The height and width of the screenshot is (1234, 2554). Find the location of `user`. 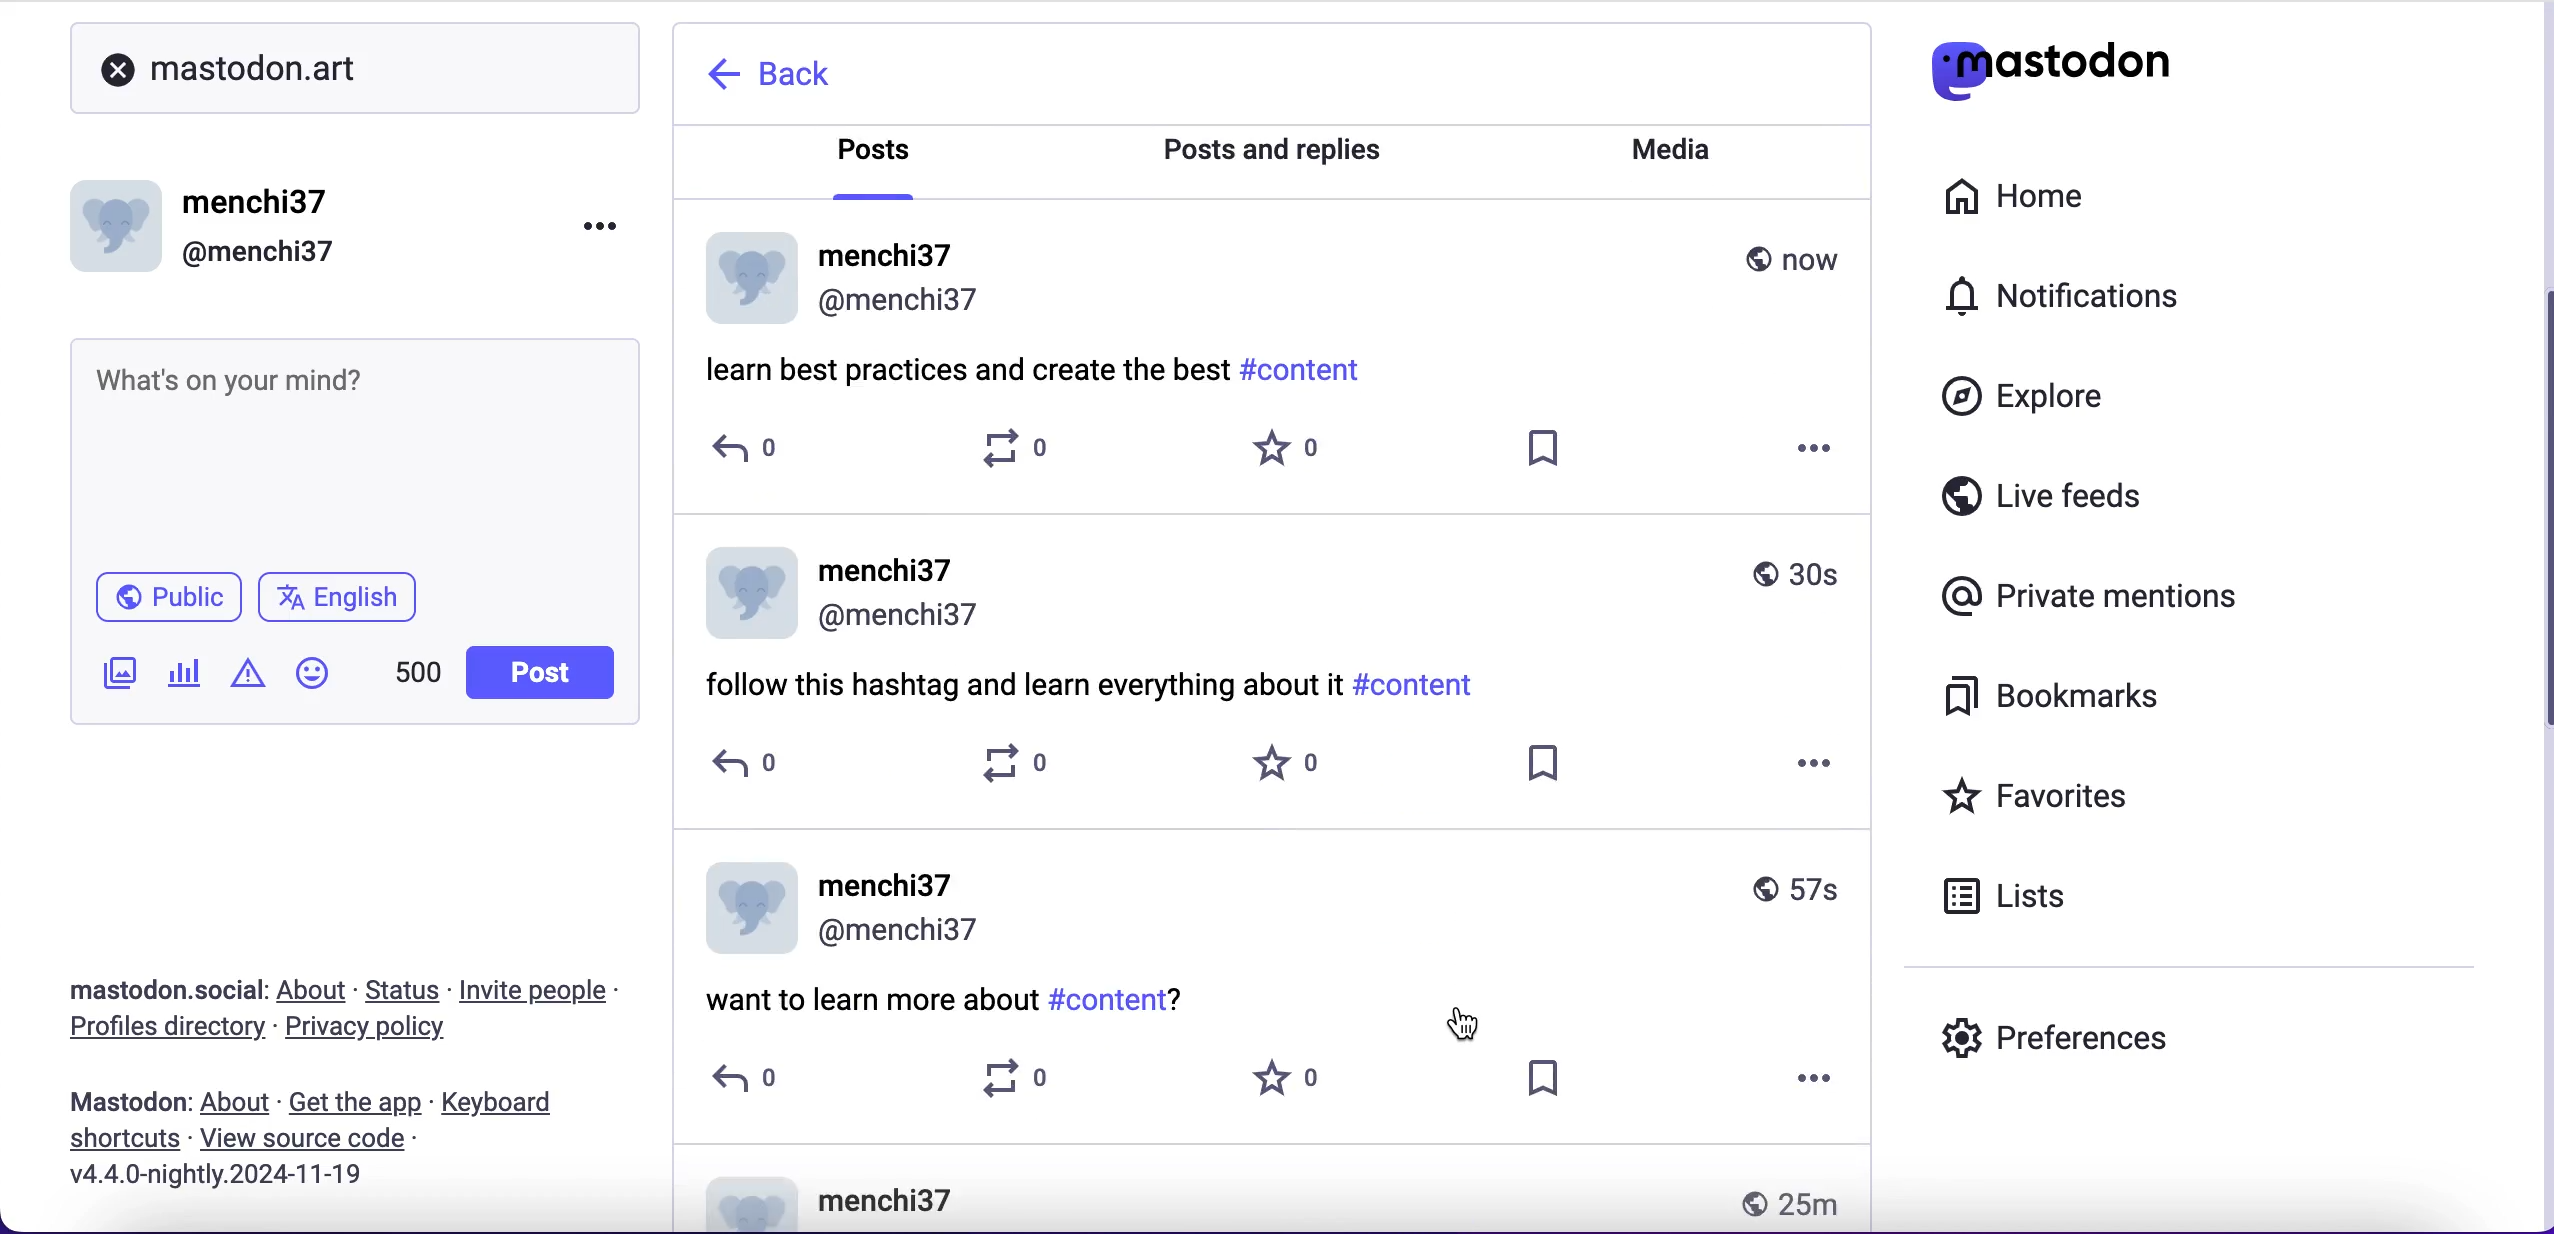

user is located at coordinates (902, 277).